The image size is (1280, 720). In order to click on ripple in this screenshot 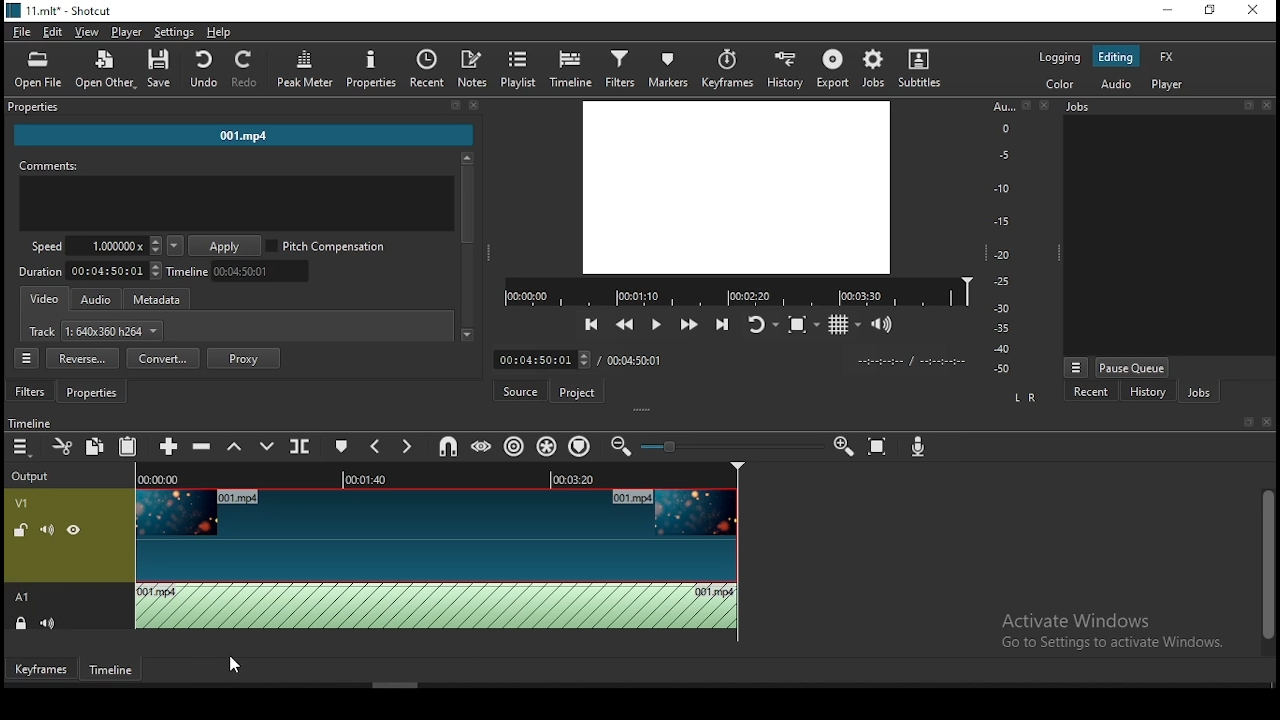, I will do `click(513, 445)`.